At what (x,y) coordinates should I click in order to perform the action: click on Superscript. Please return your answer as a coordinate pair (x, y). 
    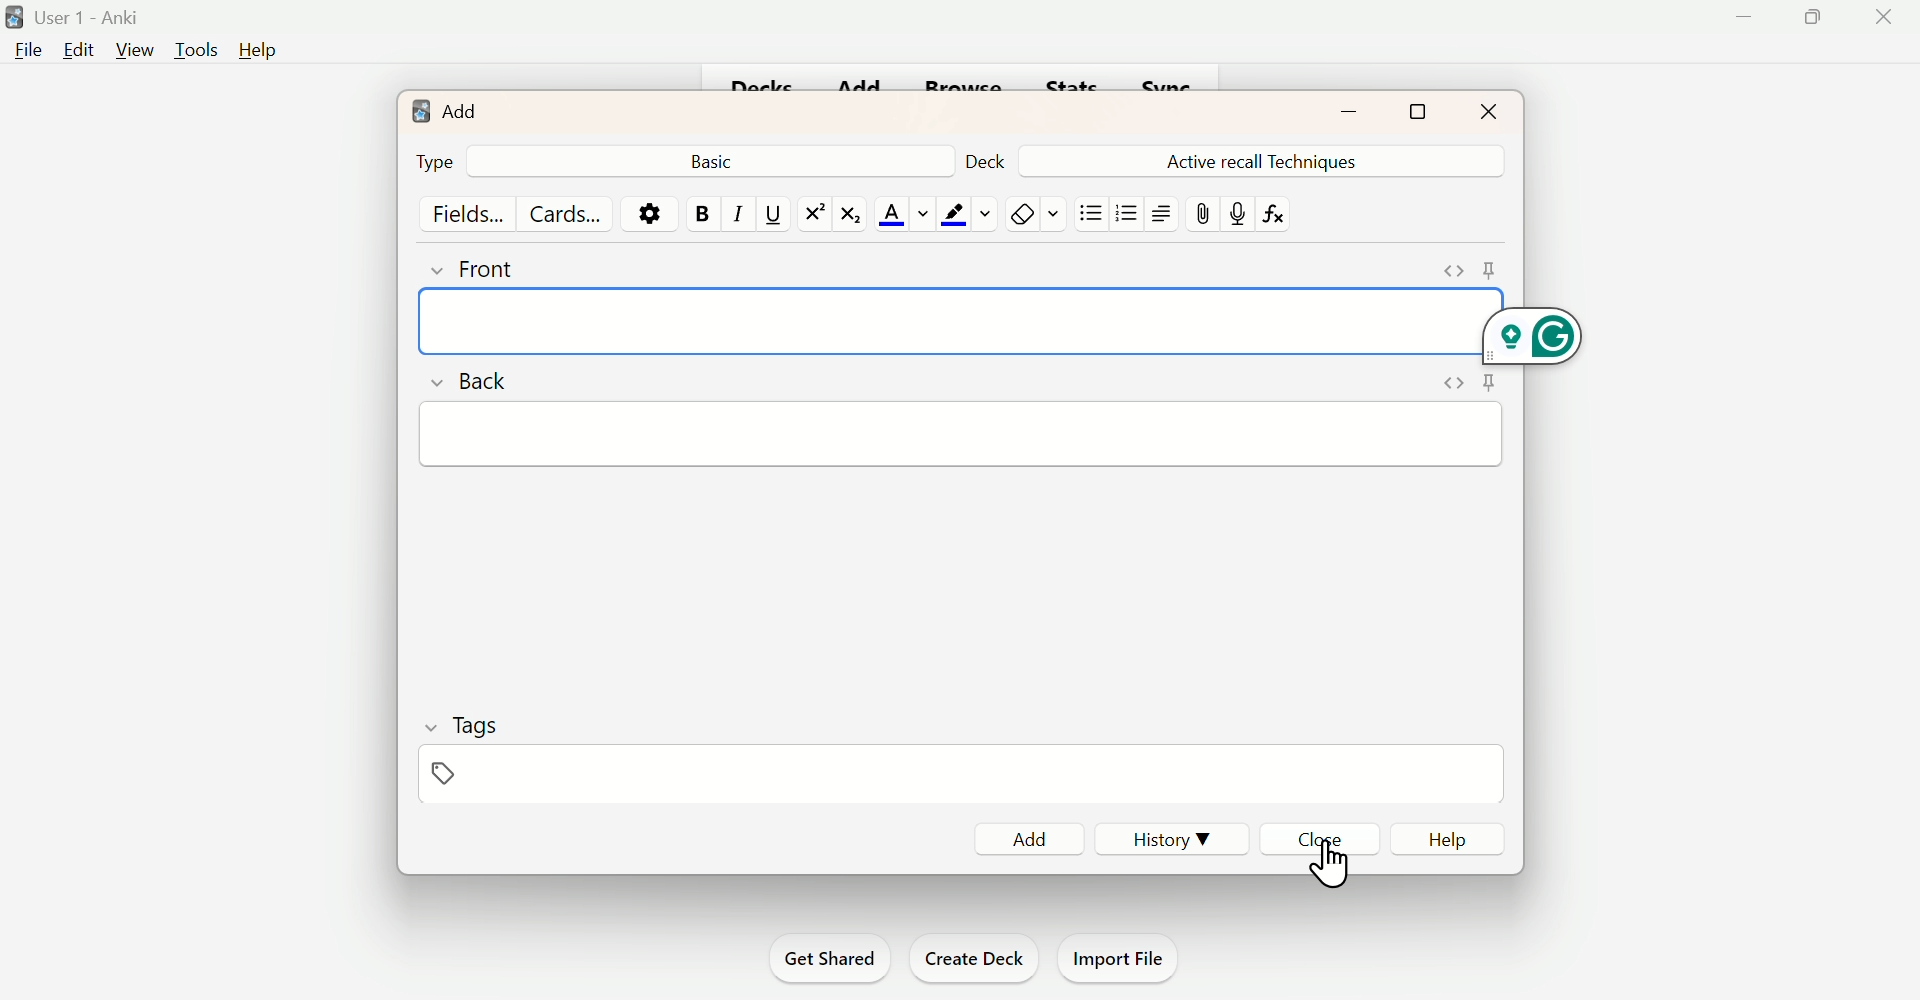
    Looking at the image, I should click on (811, 213).